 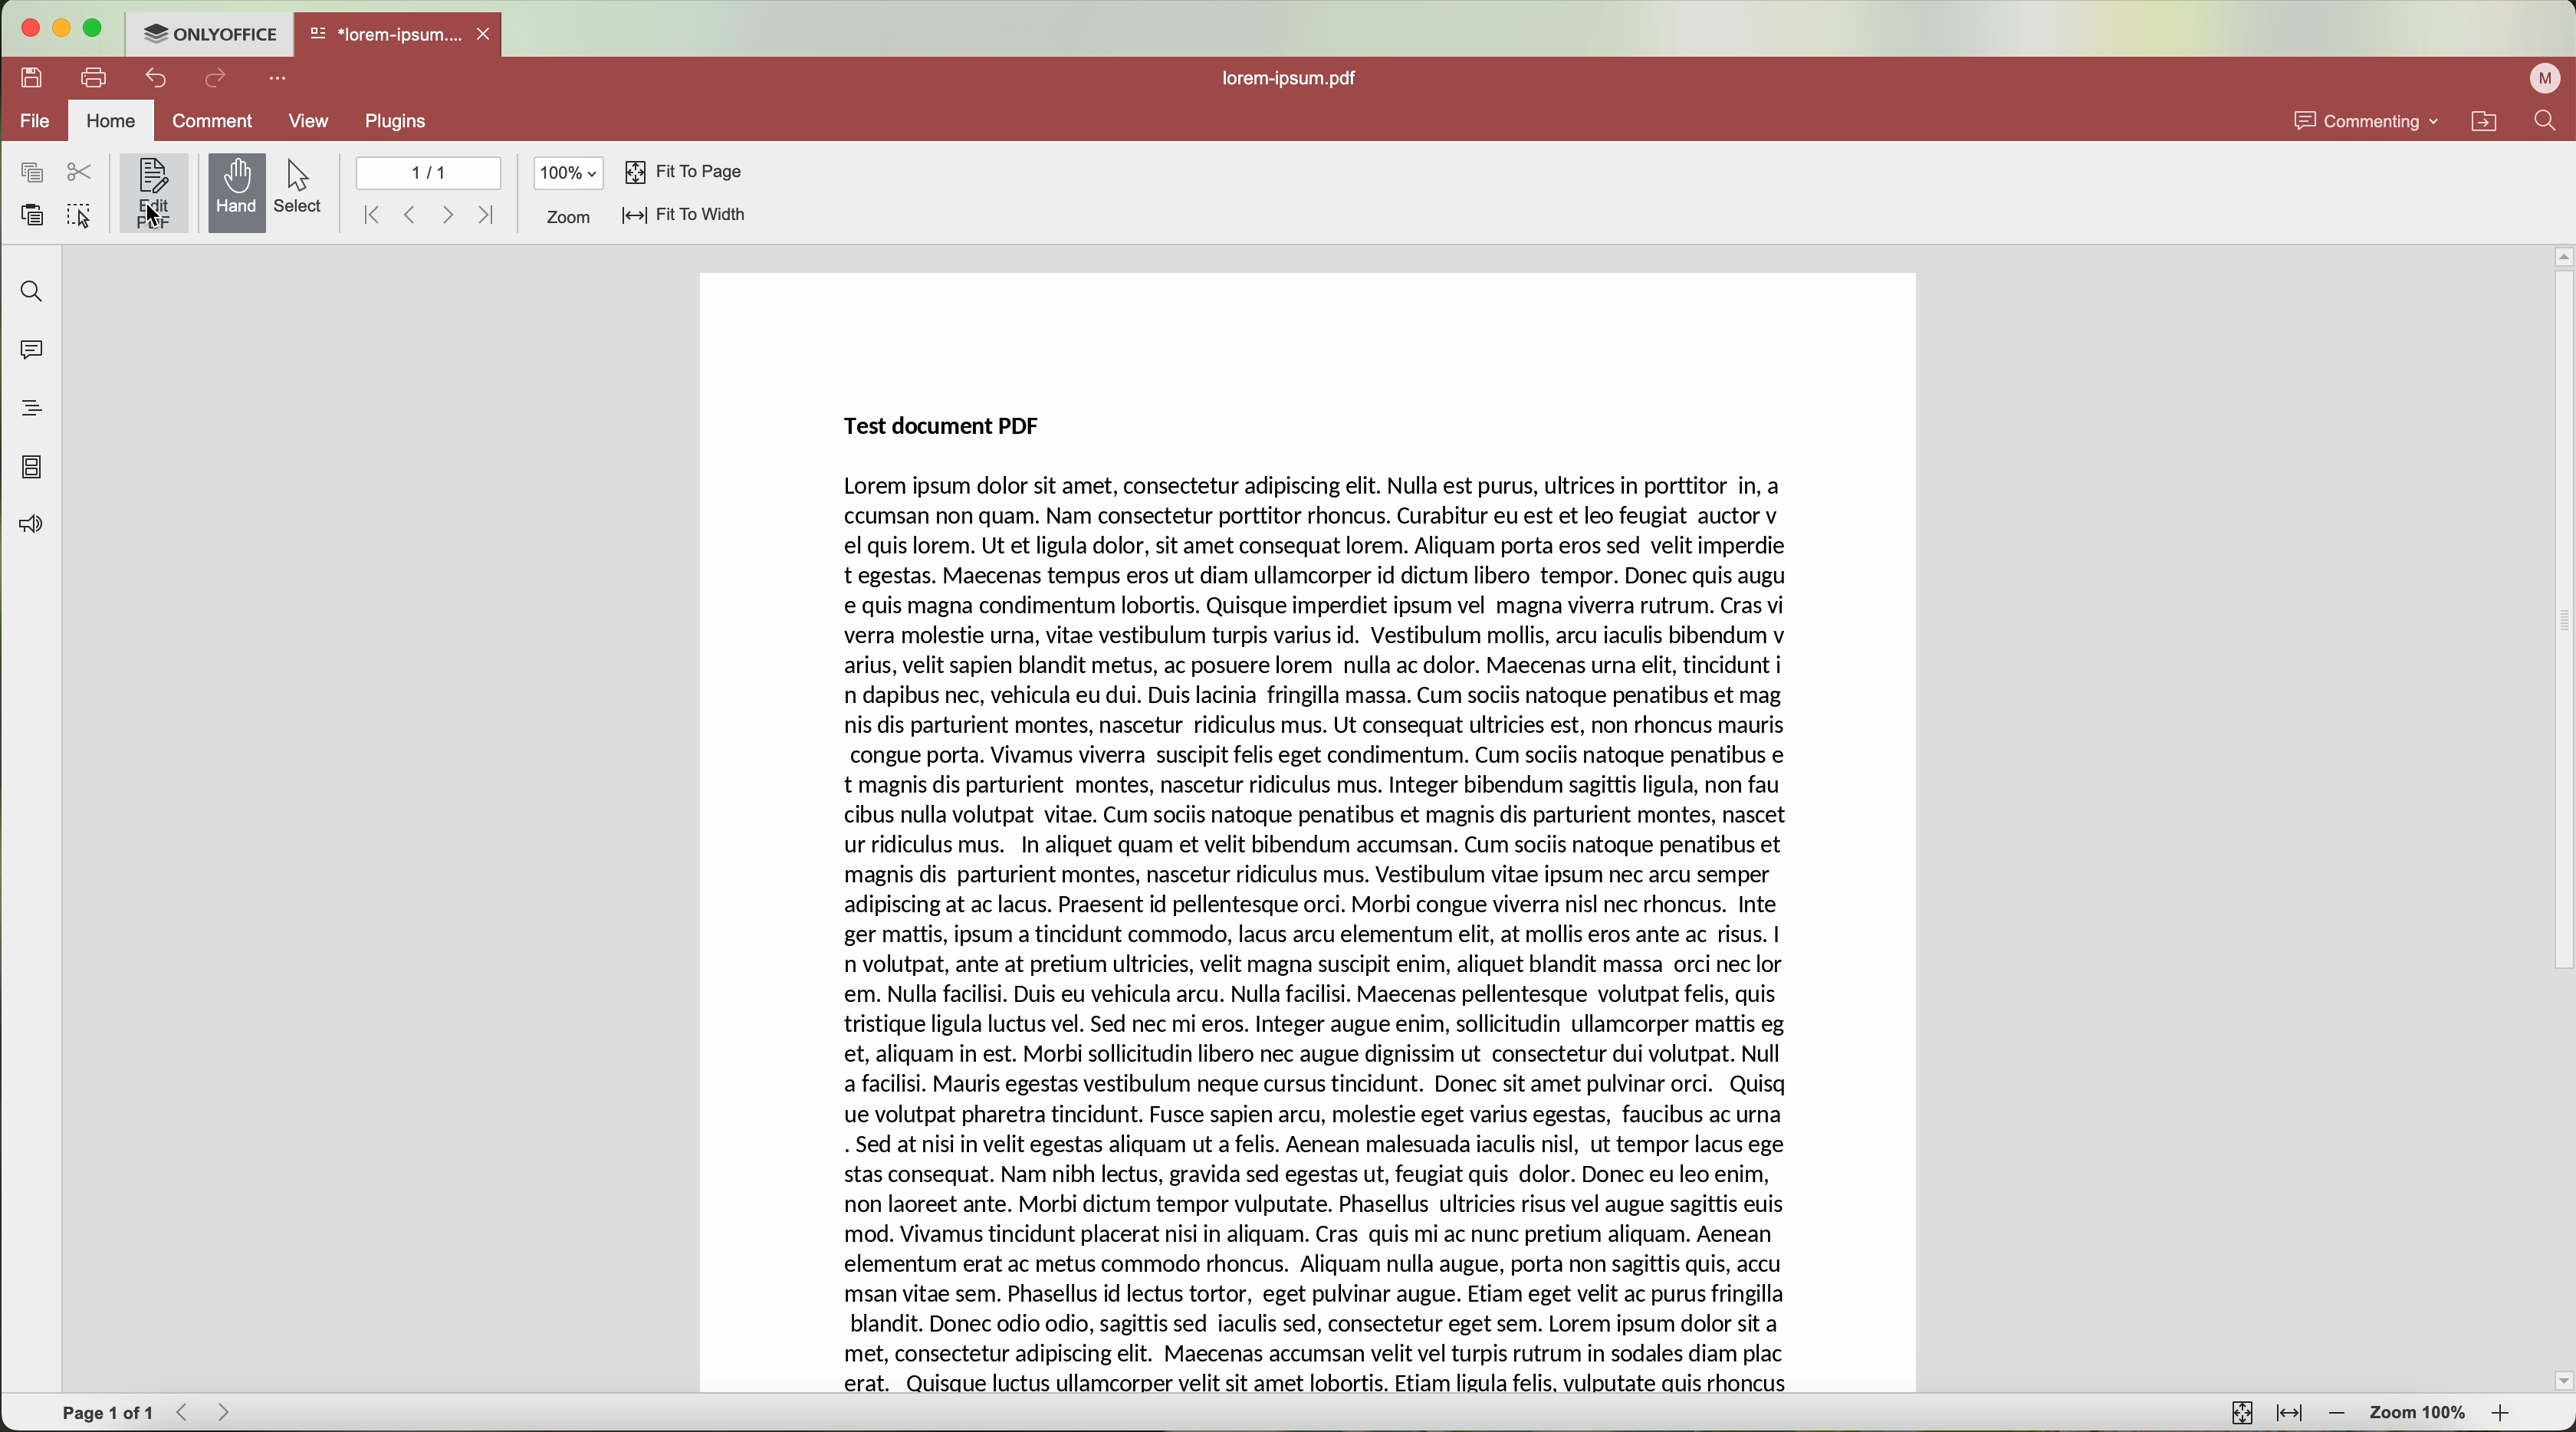 What do you see at coordinates (157, 219) in the screenshot?
I see `cursor` at bounding box center [157, 219].